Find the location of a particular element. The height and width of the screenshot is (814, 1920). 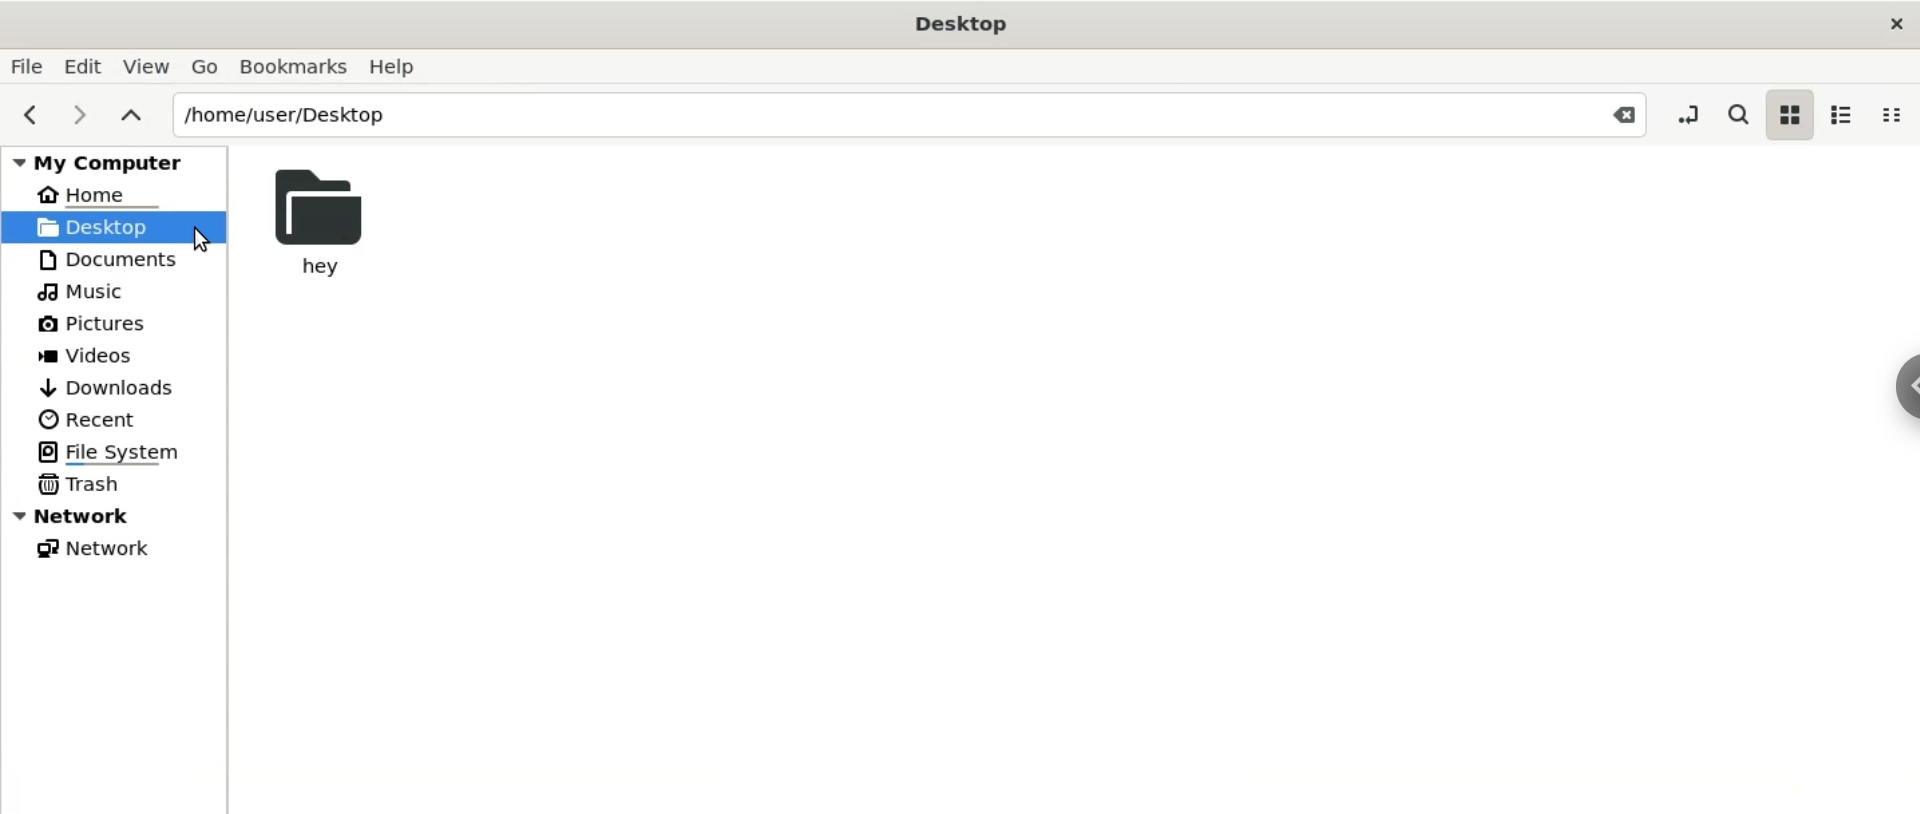

Go is located at coordinates (205, 66).